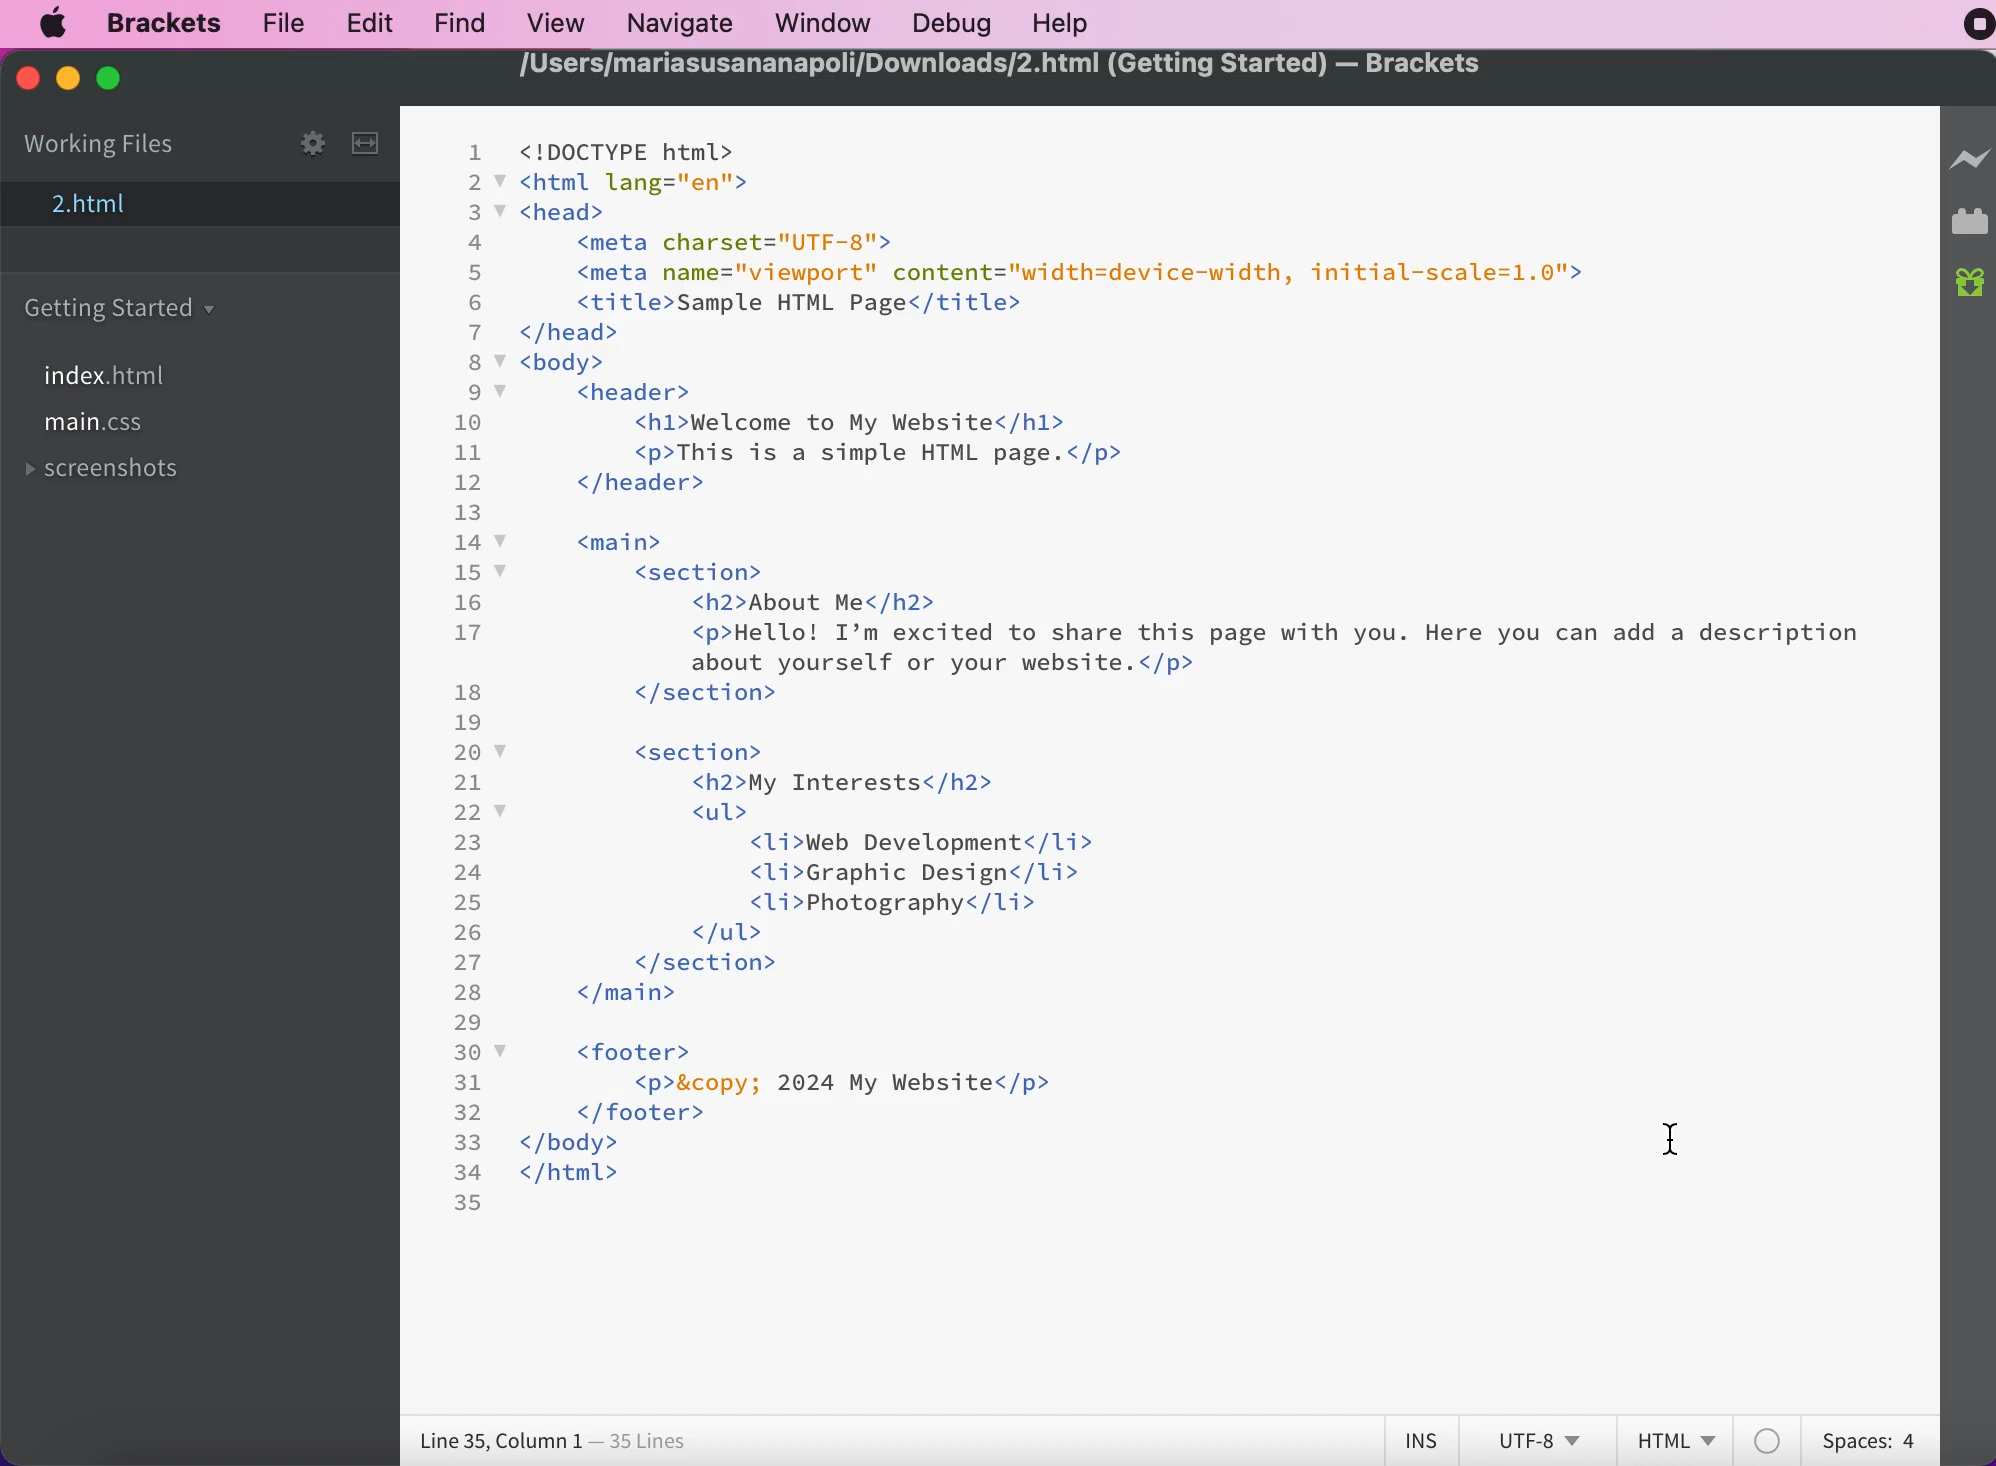  Describe the element at coordinates (469, 691) in the screenshot. I see `18` at that location.